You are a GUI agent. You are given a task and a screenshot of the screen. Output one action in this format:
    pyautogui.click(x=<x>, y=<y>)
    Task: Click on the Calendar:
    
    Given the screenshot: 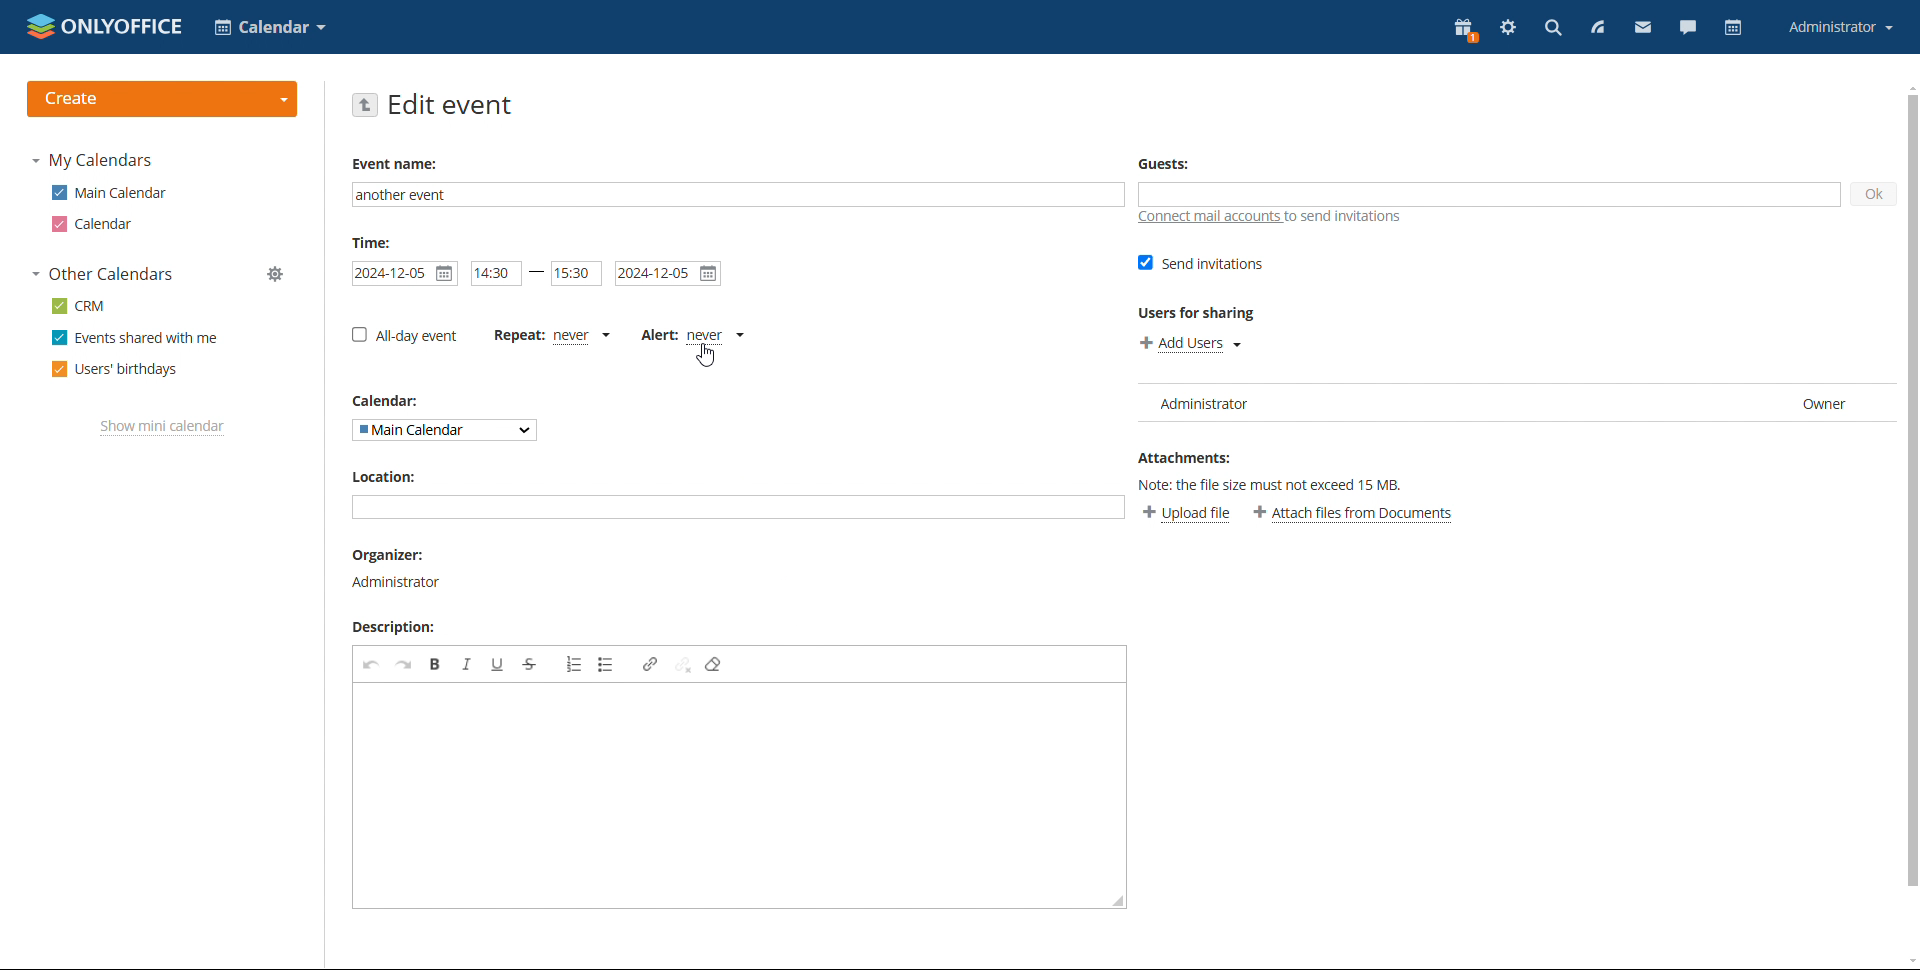 What is the action you would take?
    pyautogui.click(x=393, y=401)
    